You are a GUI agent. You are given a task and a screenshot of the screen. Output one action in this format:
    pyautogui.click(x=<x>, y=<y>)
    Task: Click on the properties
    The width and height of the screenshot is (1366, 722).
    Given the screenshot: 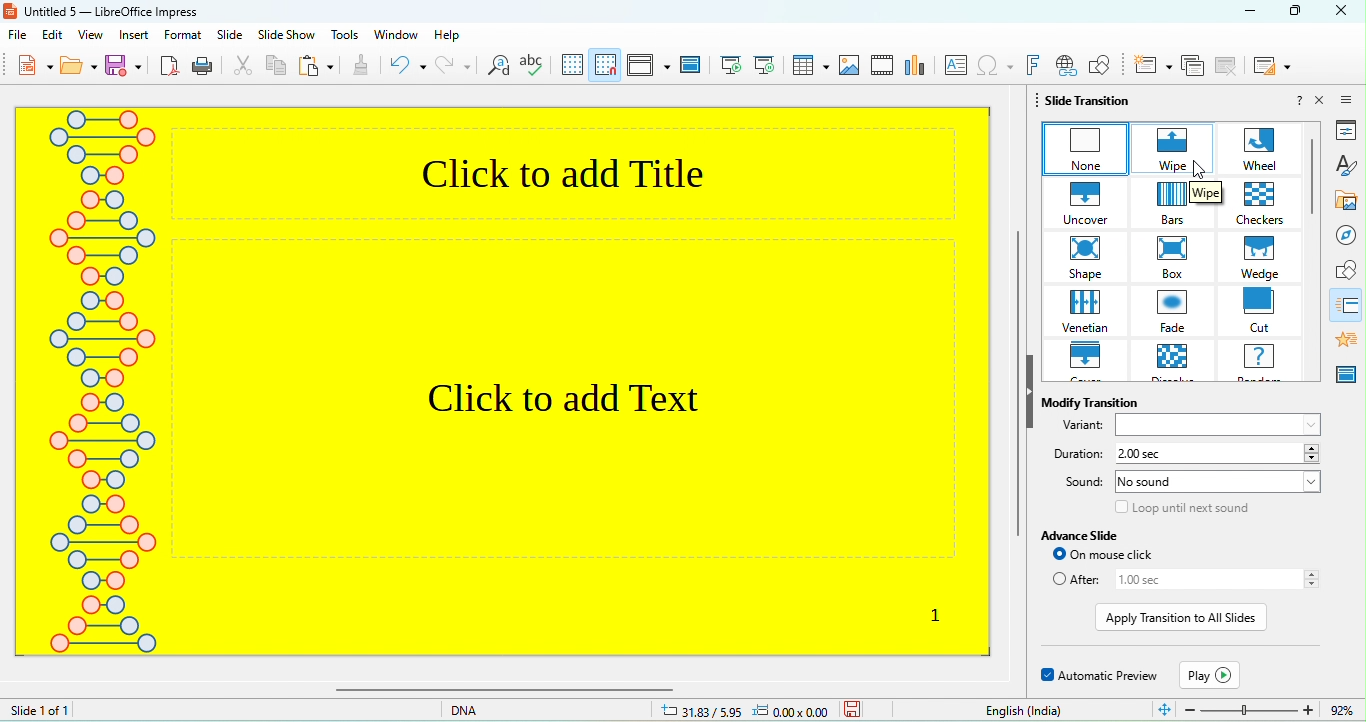 What is the action you would take?
    pyautogui.click(x=1345, y=130)
    